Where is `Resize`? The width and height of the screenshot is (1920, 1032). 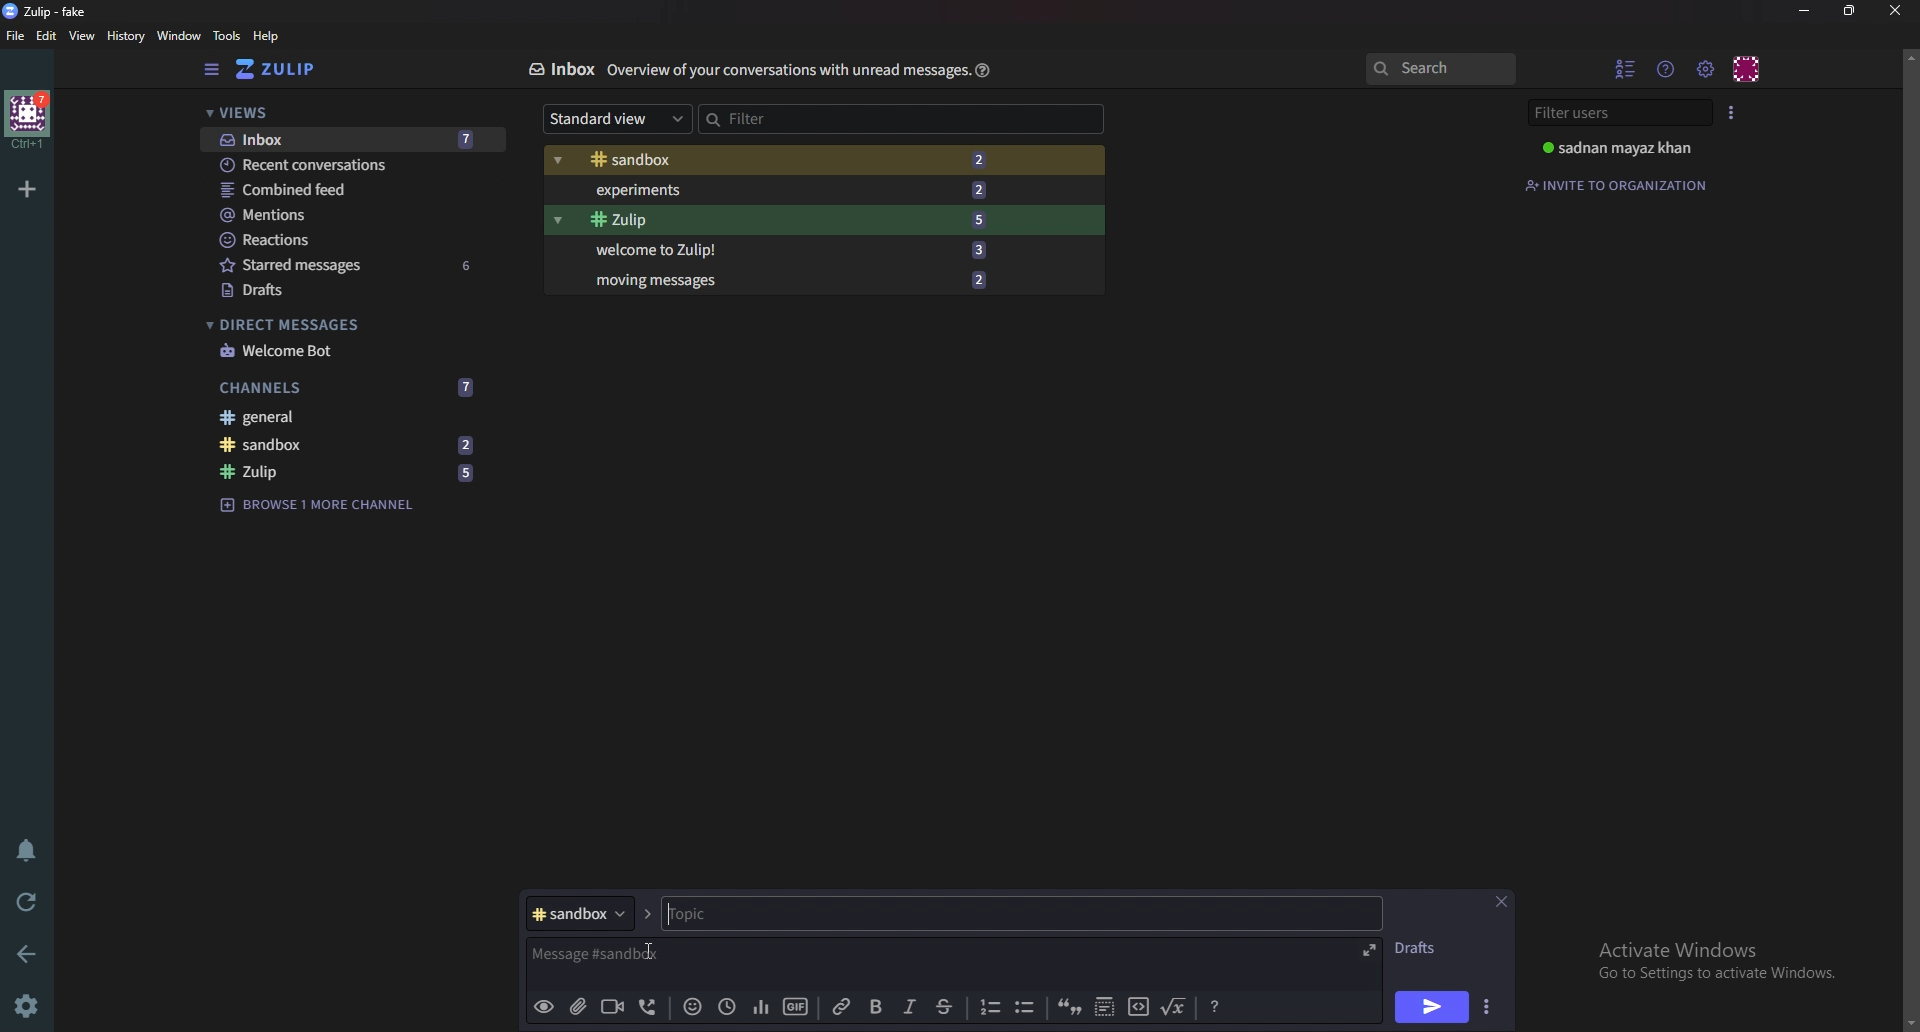
Resize is located at coordinates (1853, 10).